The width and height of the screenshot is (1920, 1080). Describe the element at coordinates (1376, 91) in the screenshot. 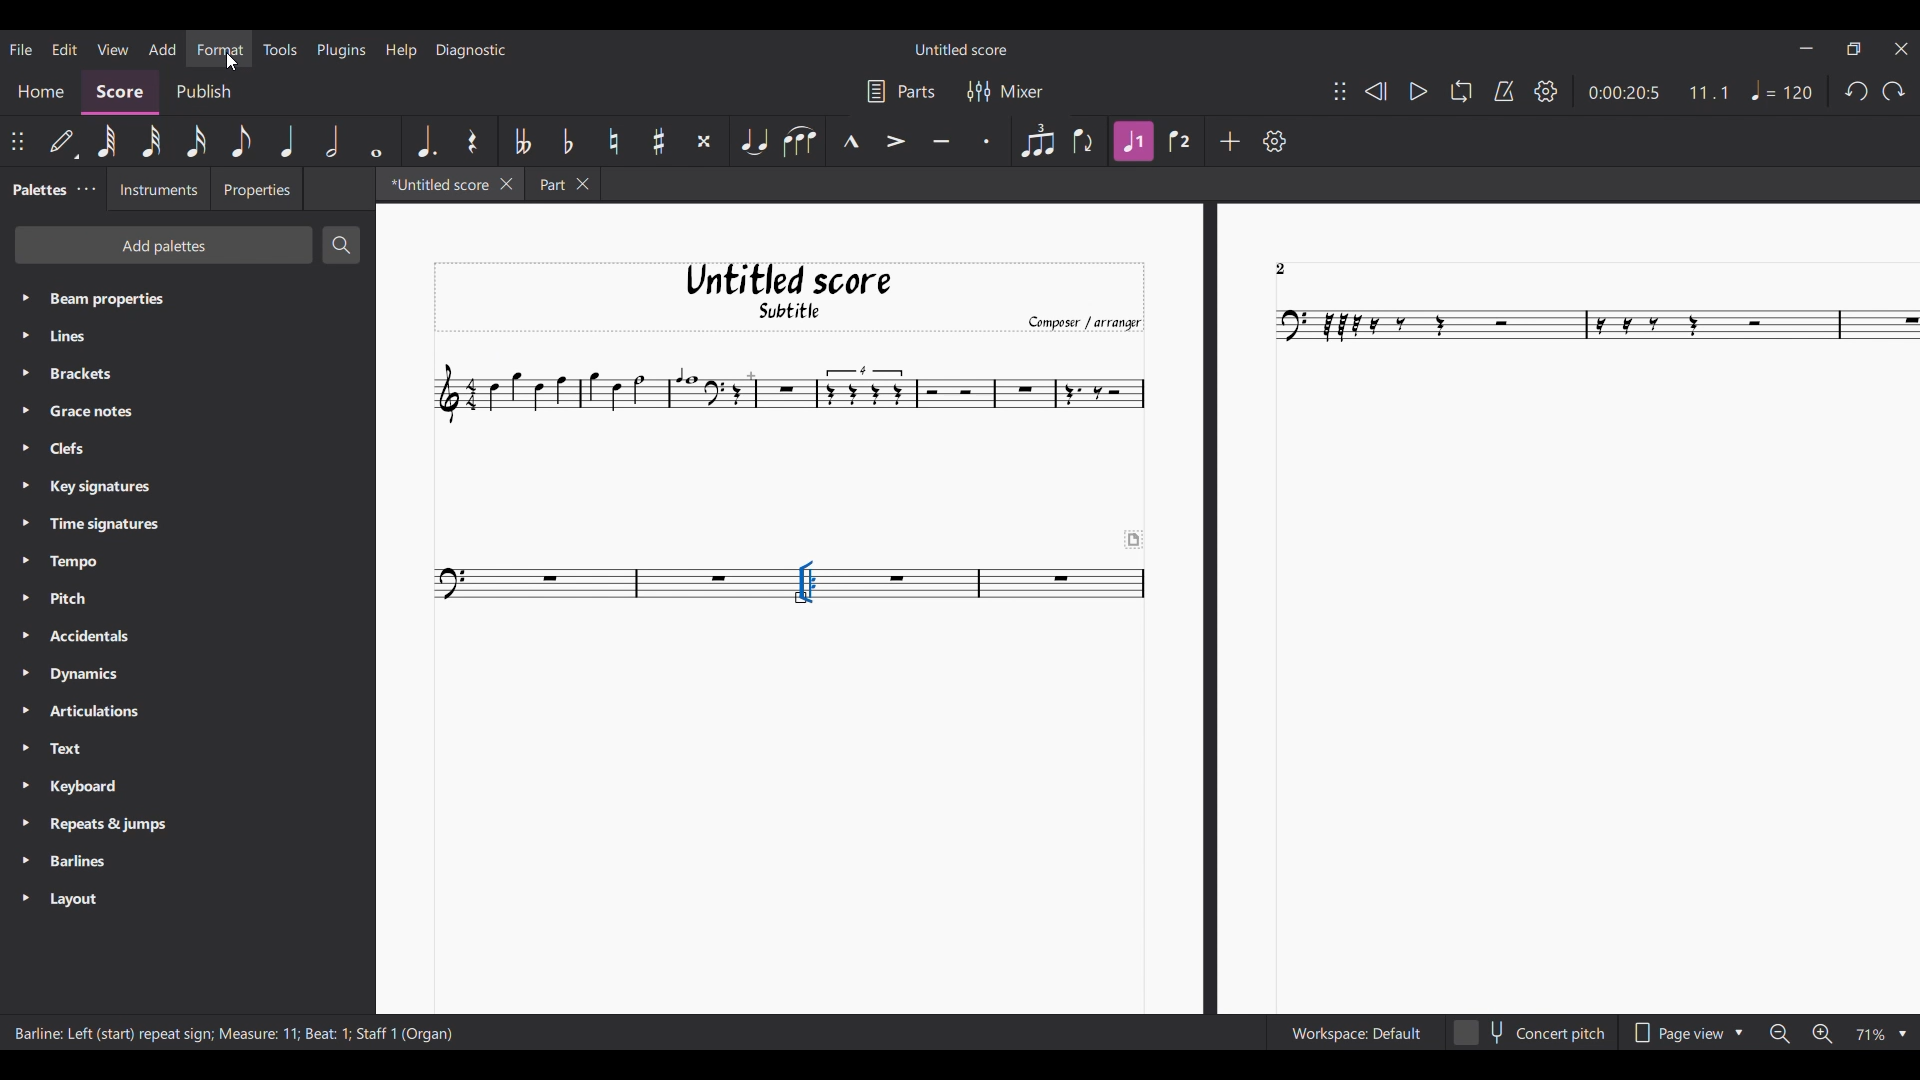

I see `Rewind` at that location.